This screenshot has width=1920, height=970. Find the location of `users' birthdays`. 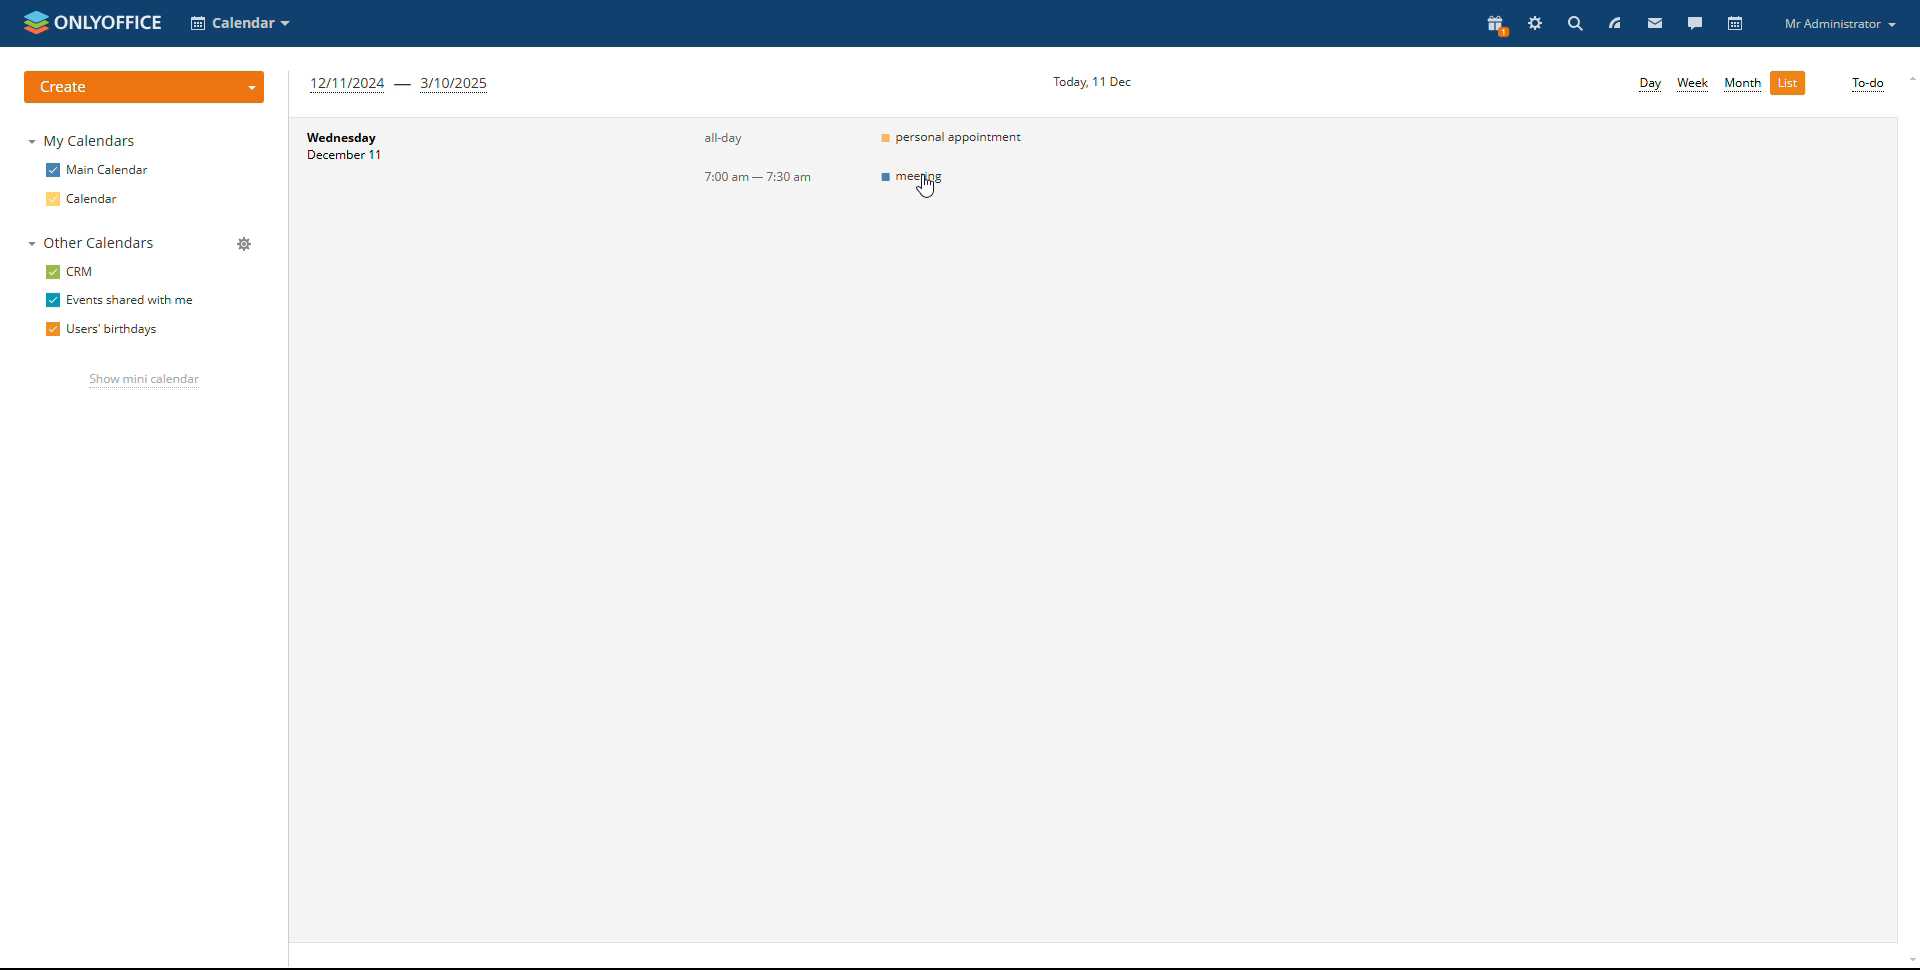

users' birthdays is located at coordinates (101, 331).